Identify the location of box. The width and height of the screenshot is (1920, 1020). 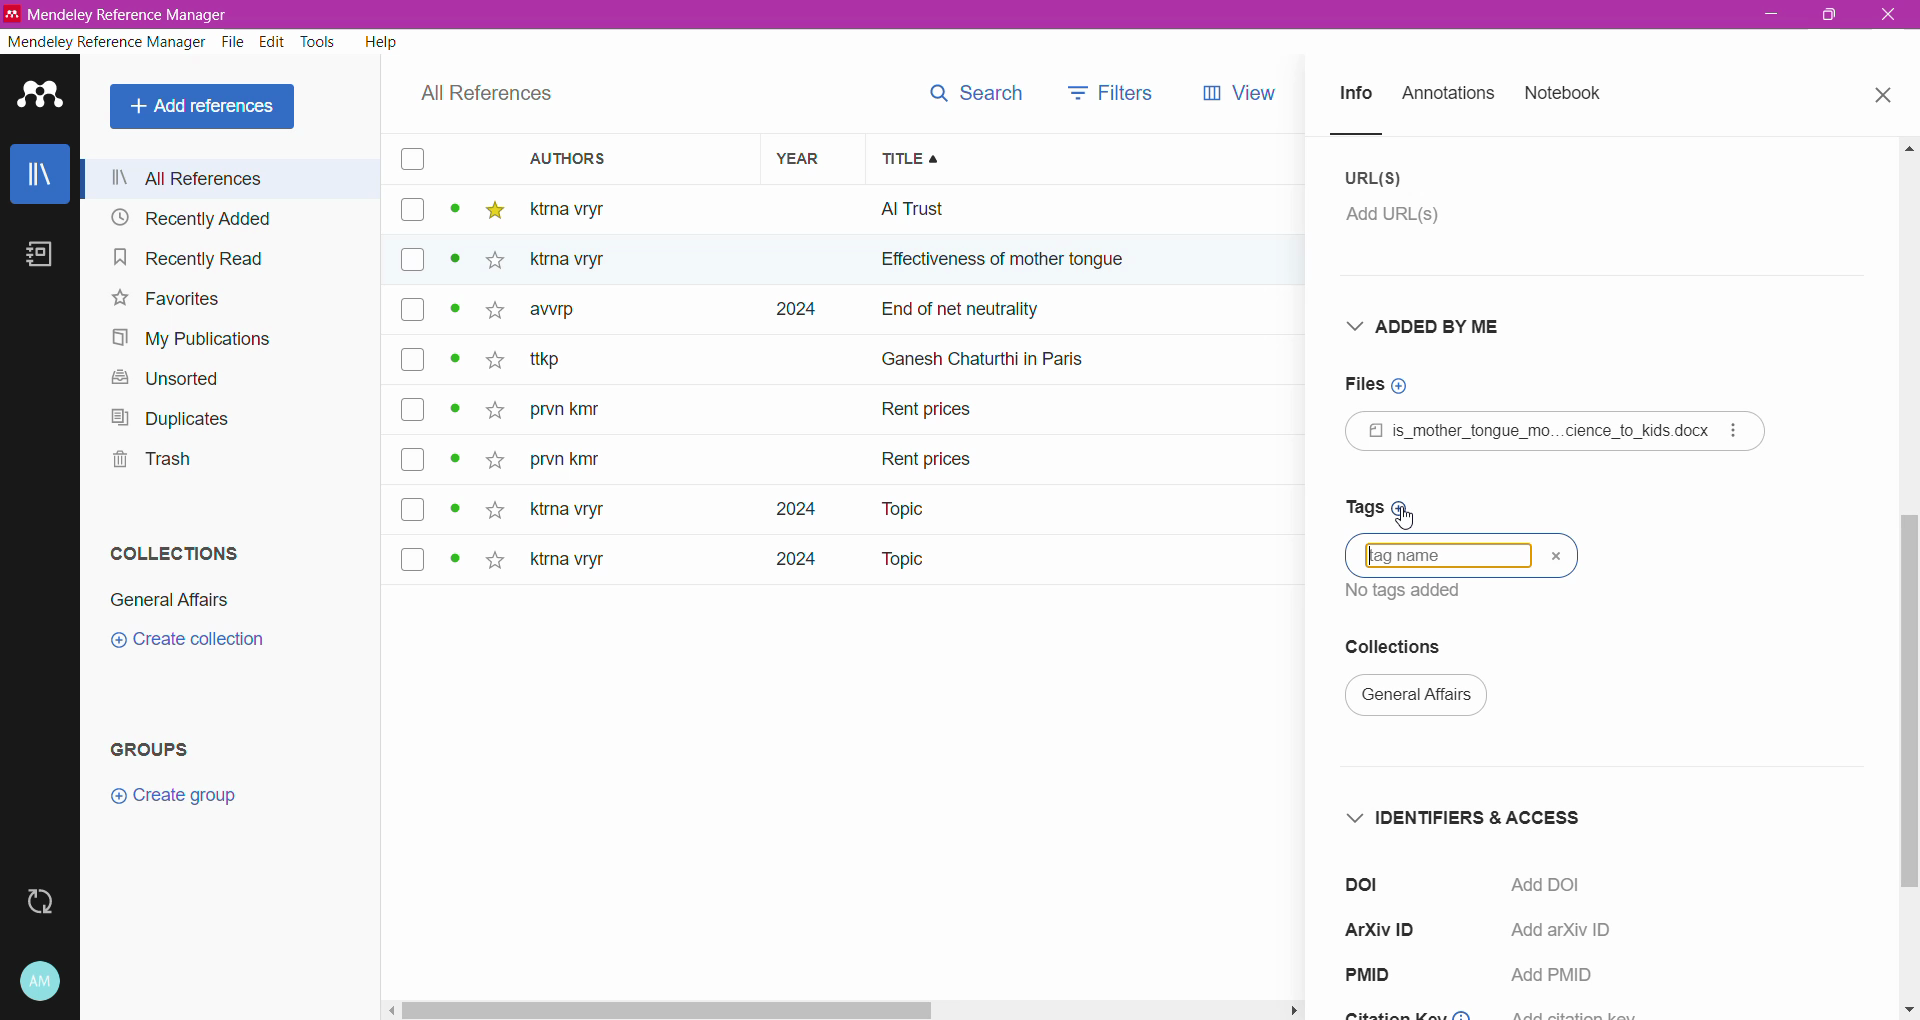
(413, 312).